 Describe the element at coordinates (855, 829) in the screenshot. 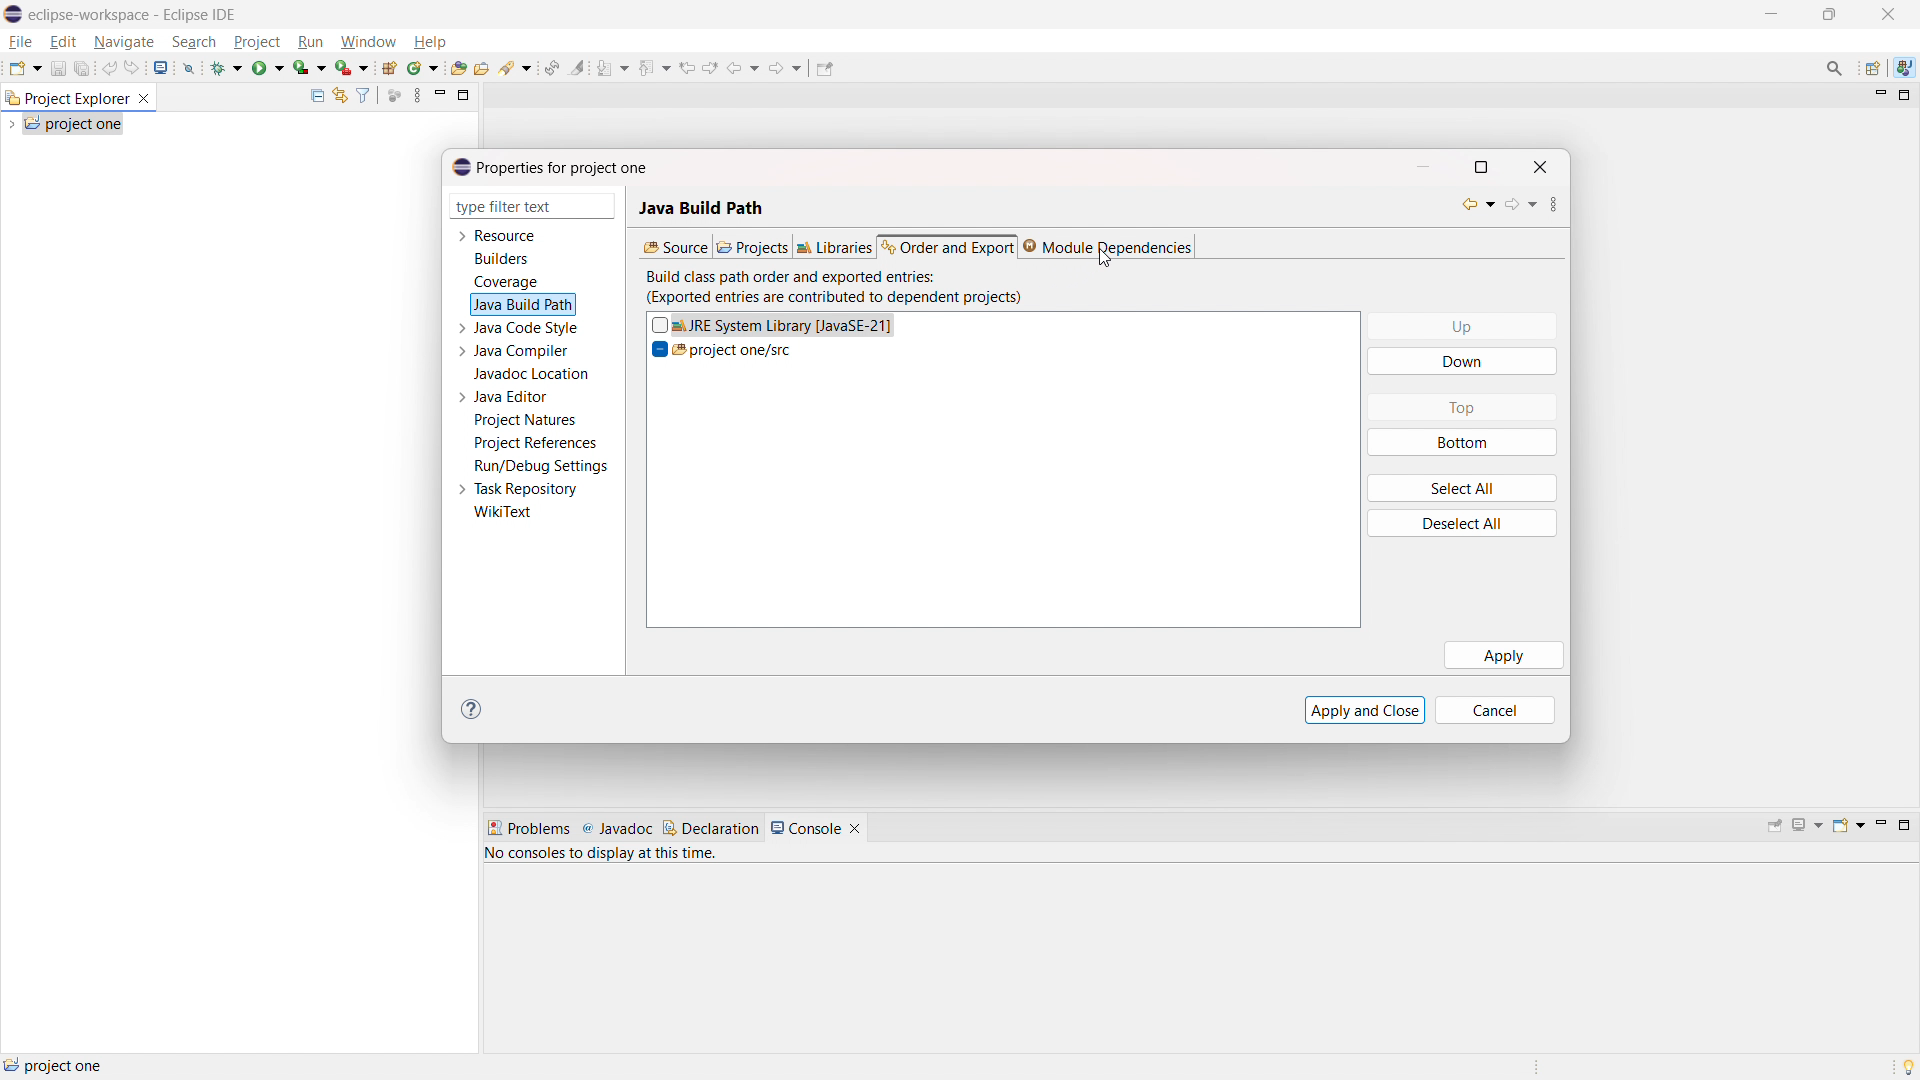

I see `close console` at that location.